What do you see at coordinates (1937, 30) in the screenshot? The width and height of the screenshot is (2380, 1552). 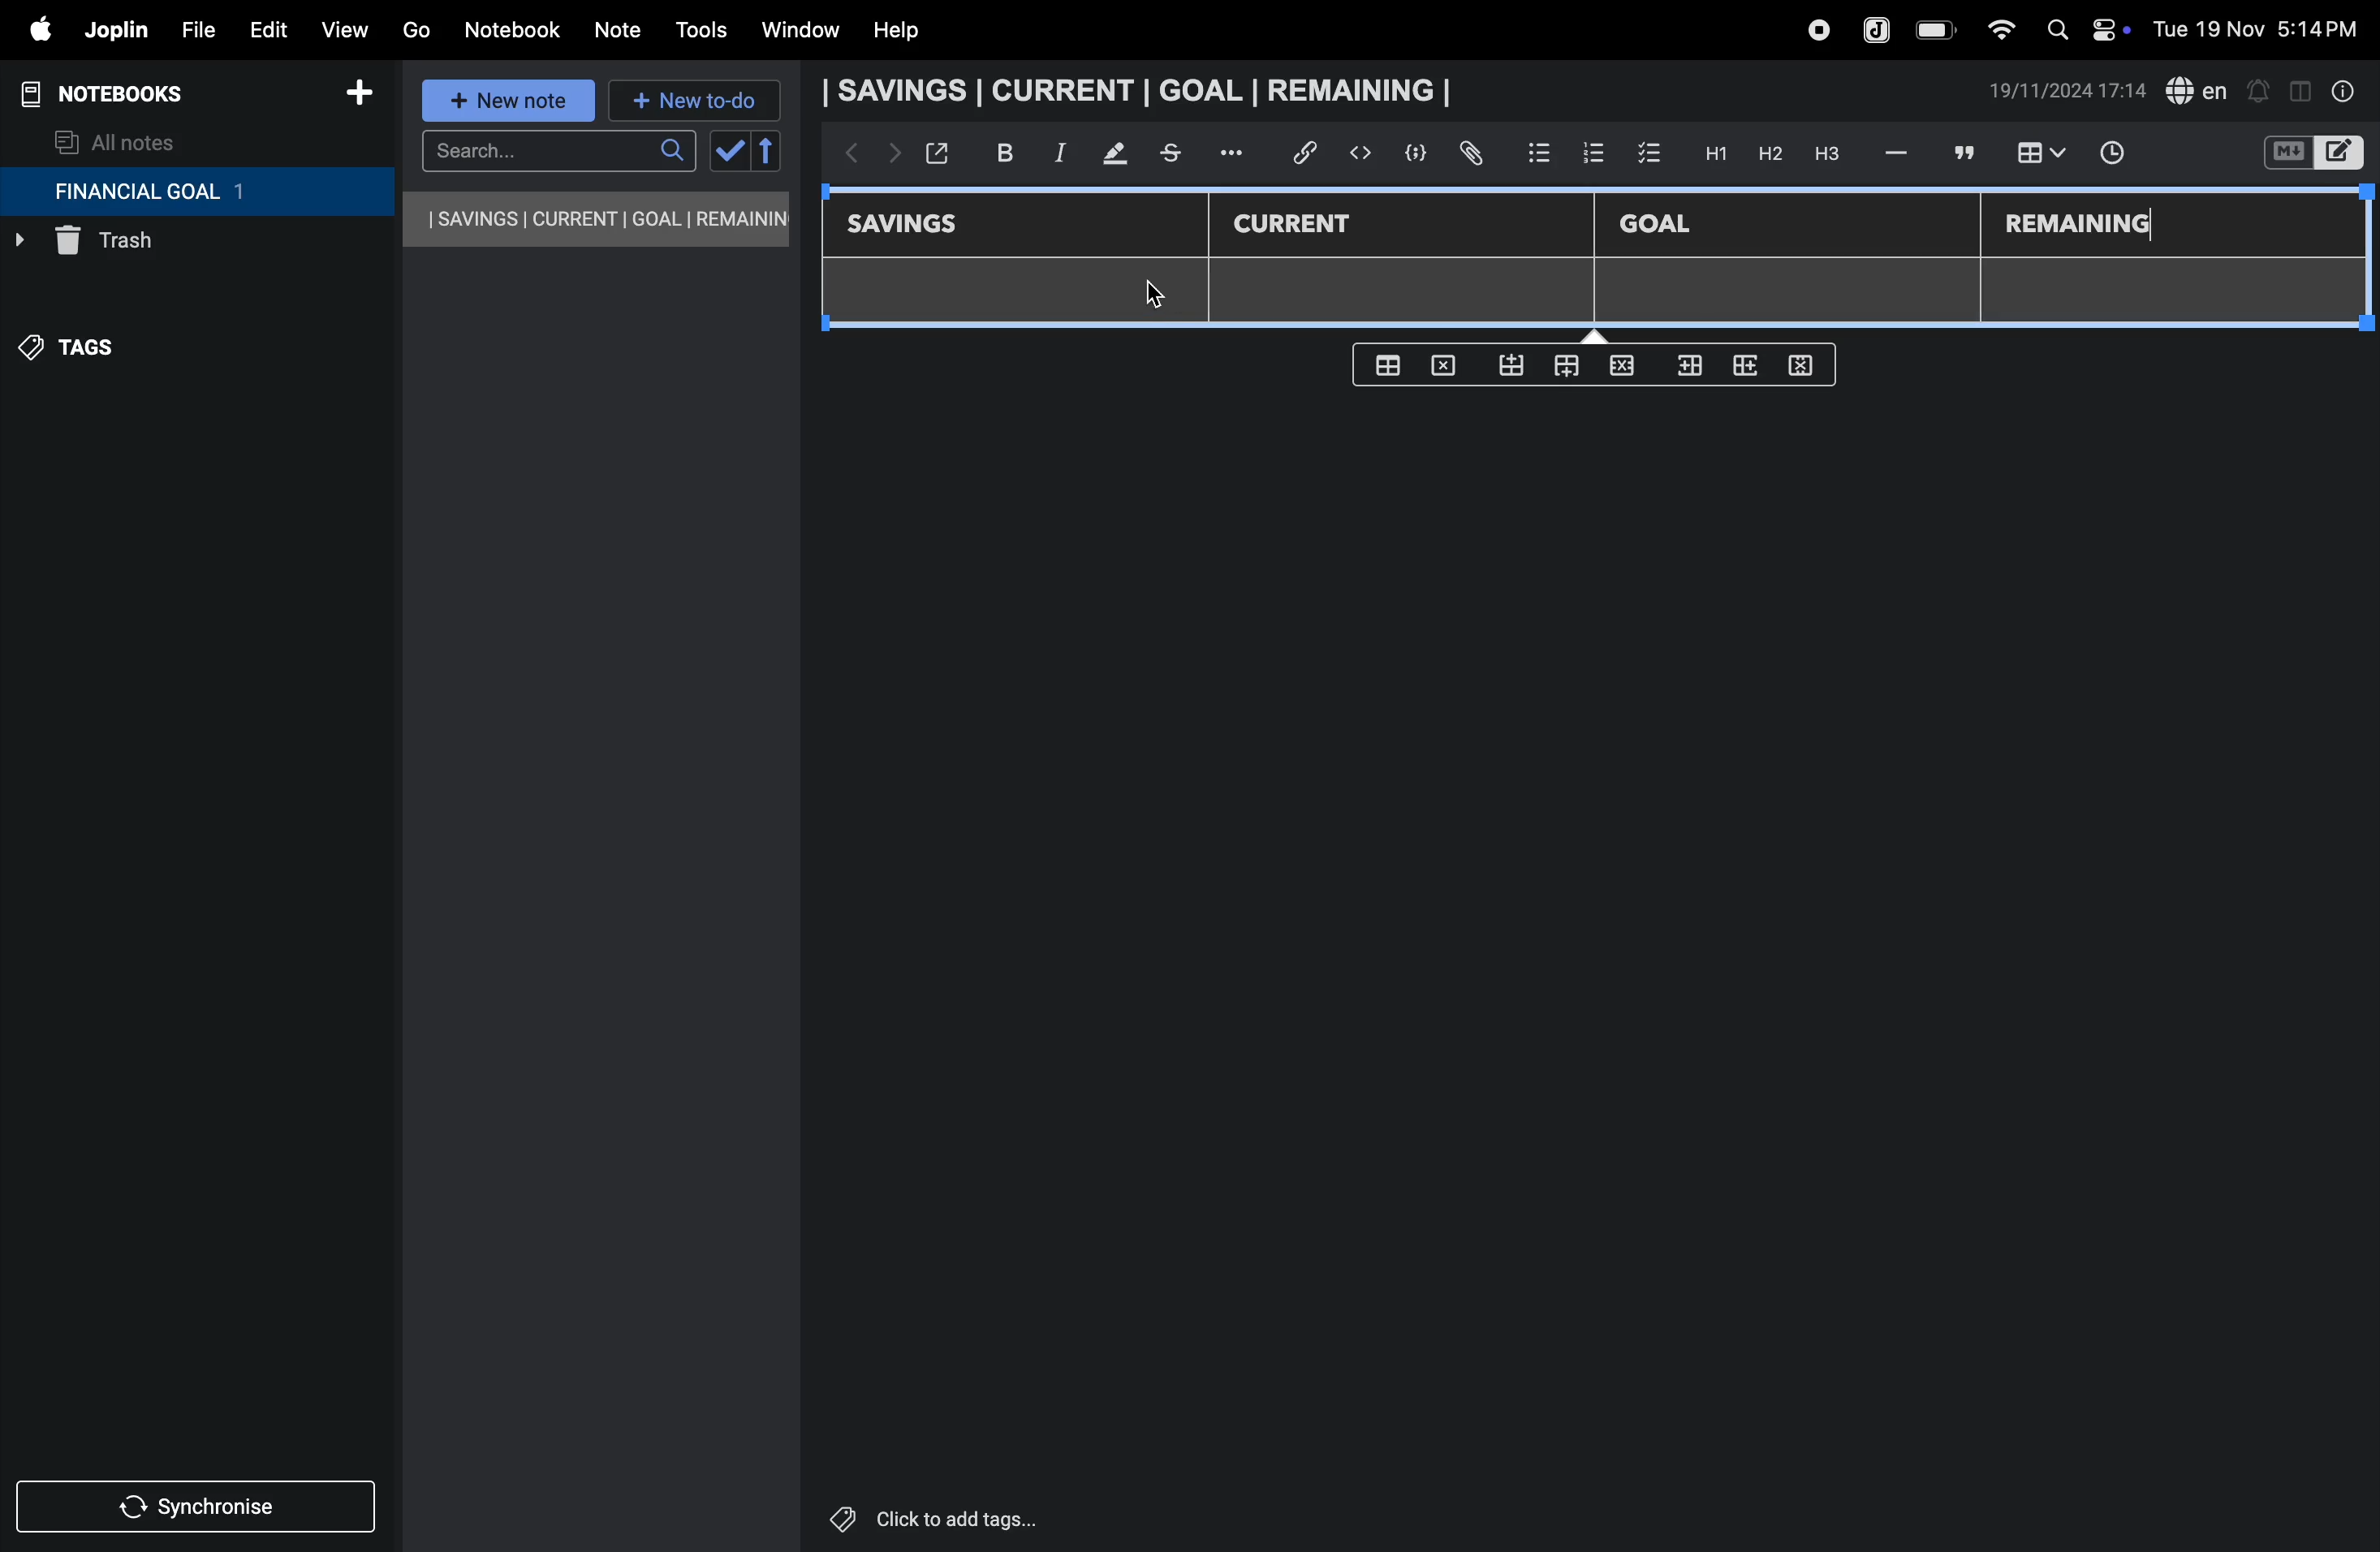 I see `battery` at bounding box center [1937, 30].